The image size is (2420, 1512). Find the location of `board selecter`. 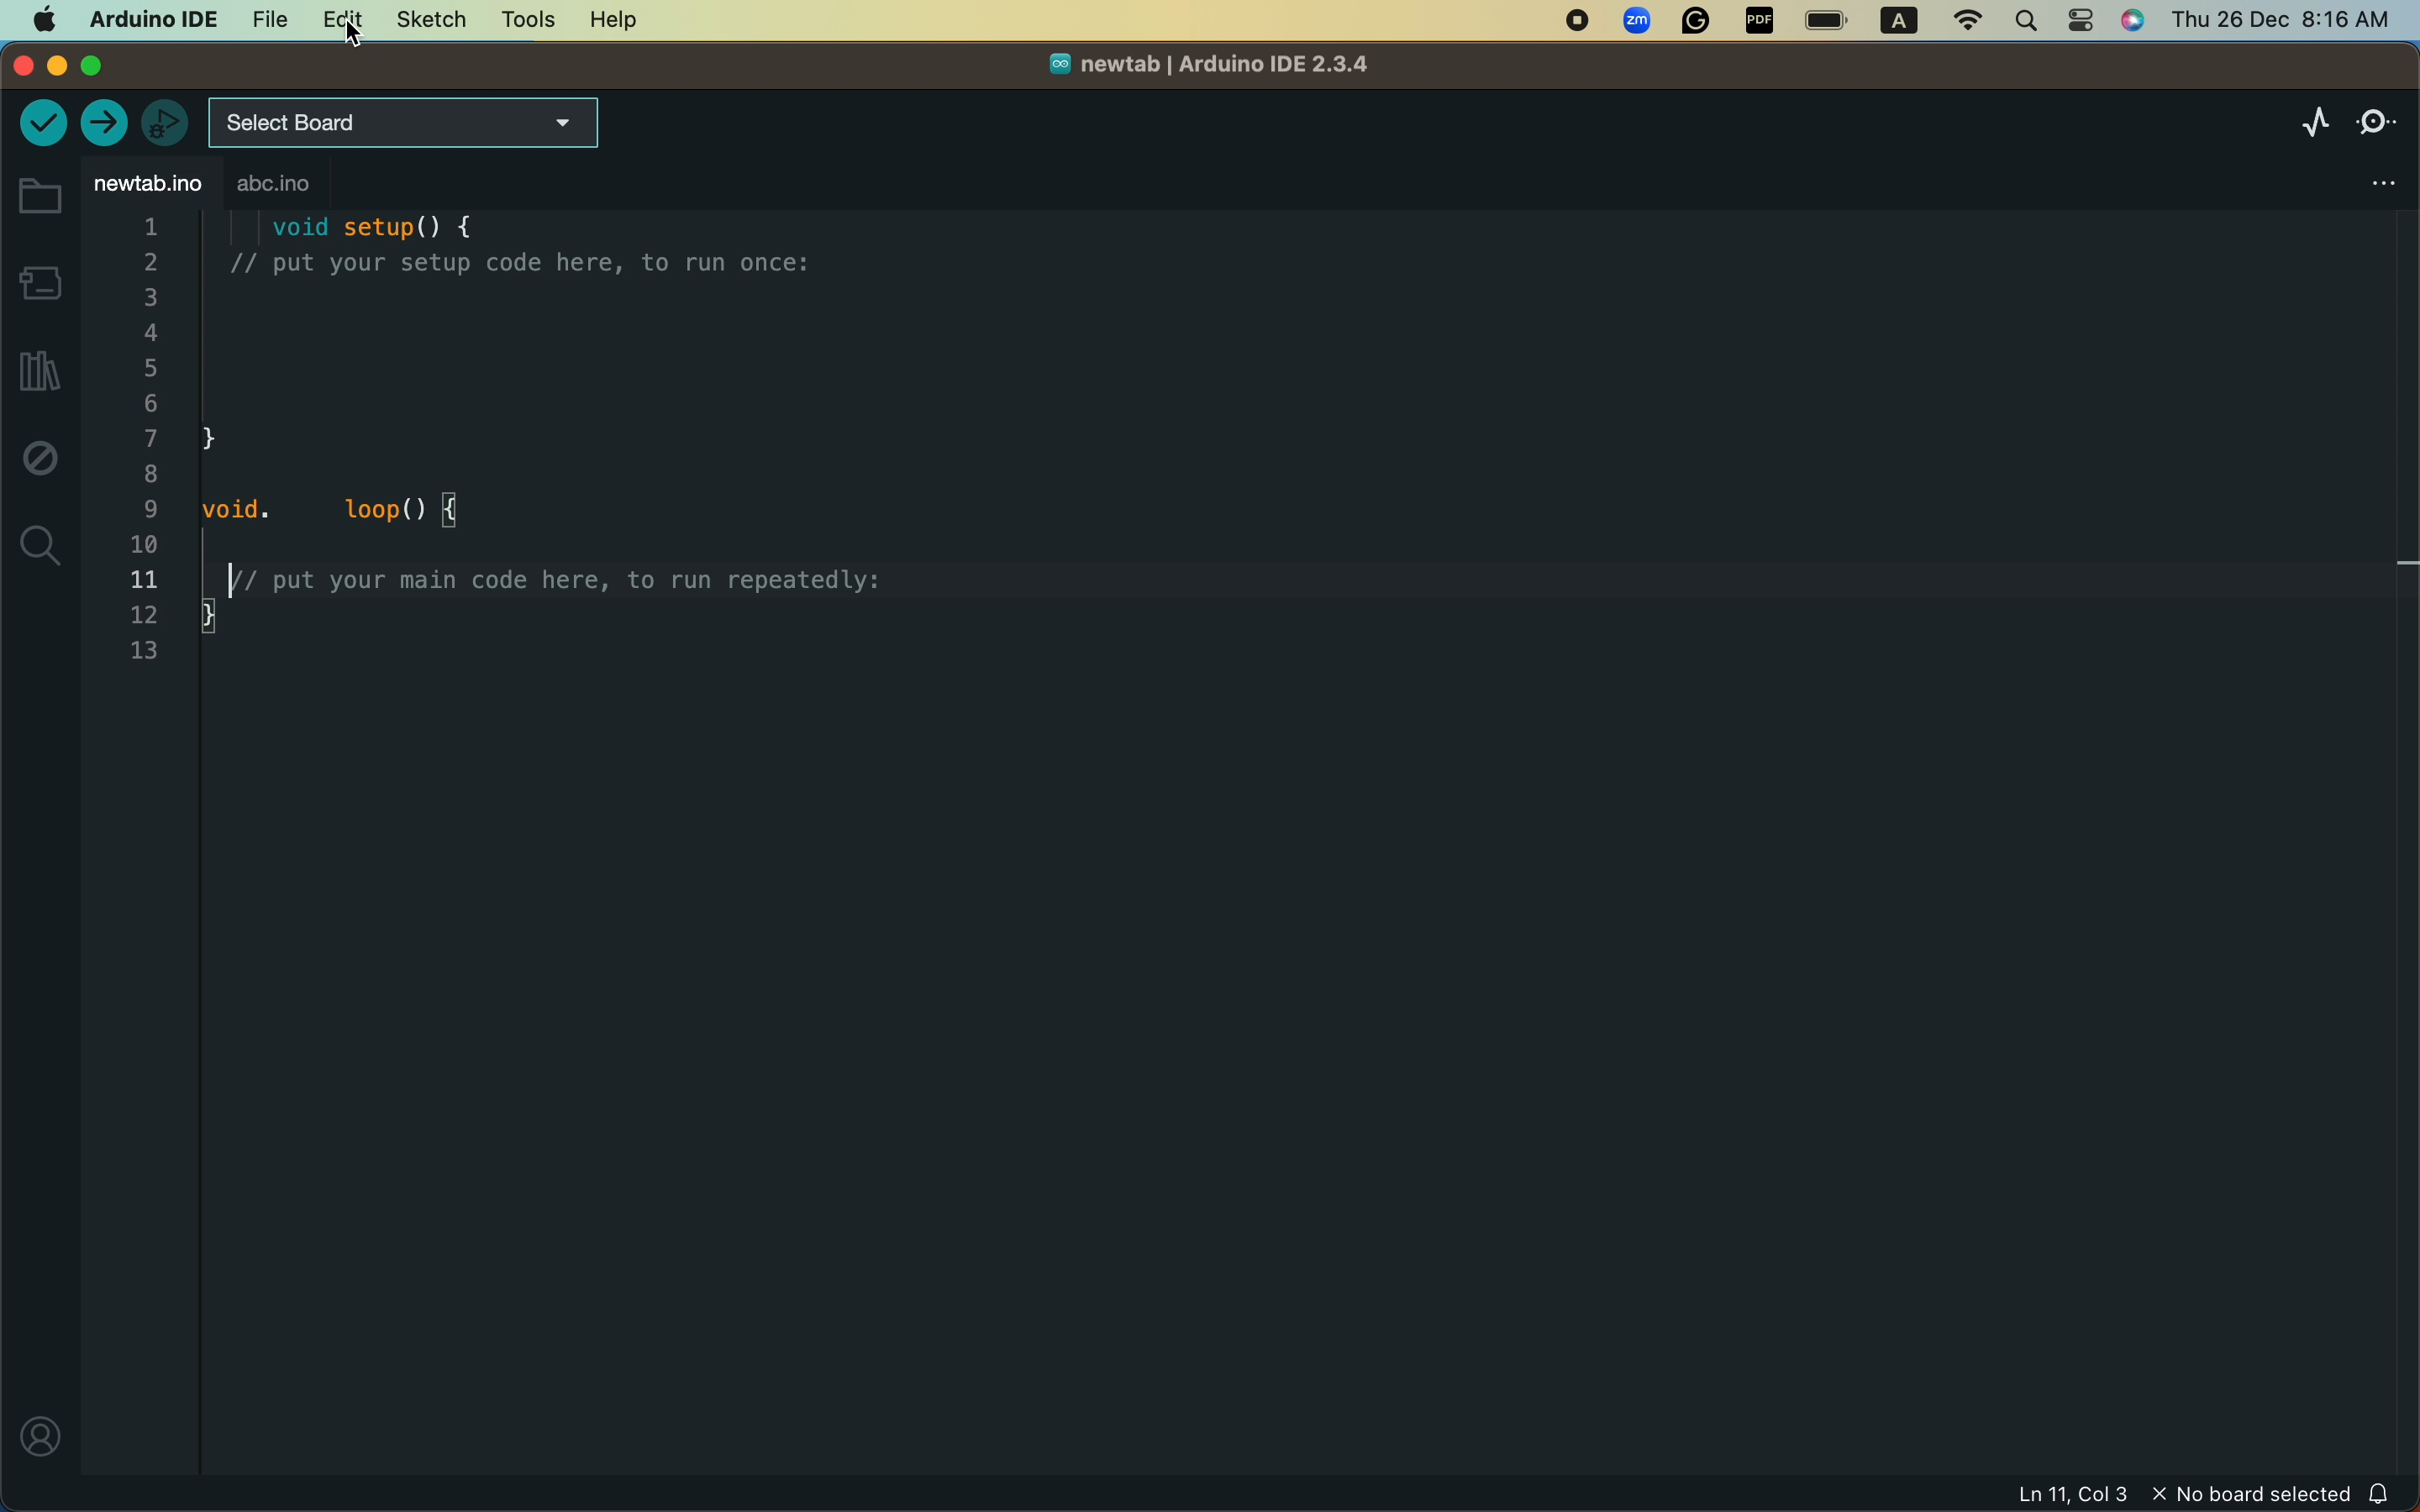

board selecter is located at coordinates (407, 124).